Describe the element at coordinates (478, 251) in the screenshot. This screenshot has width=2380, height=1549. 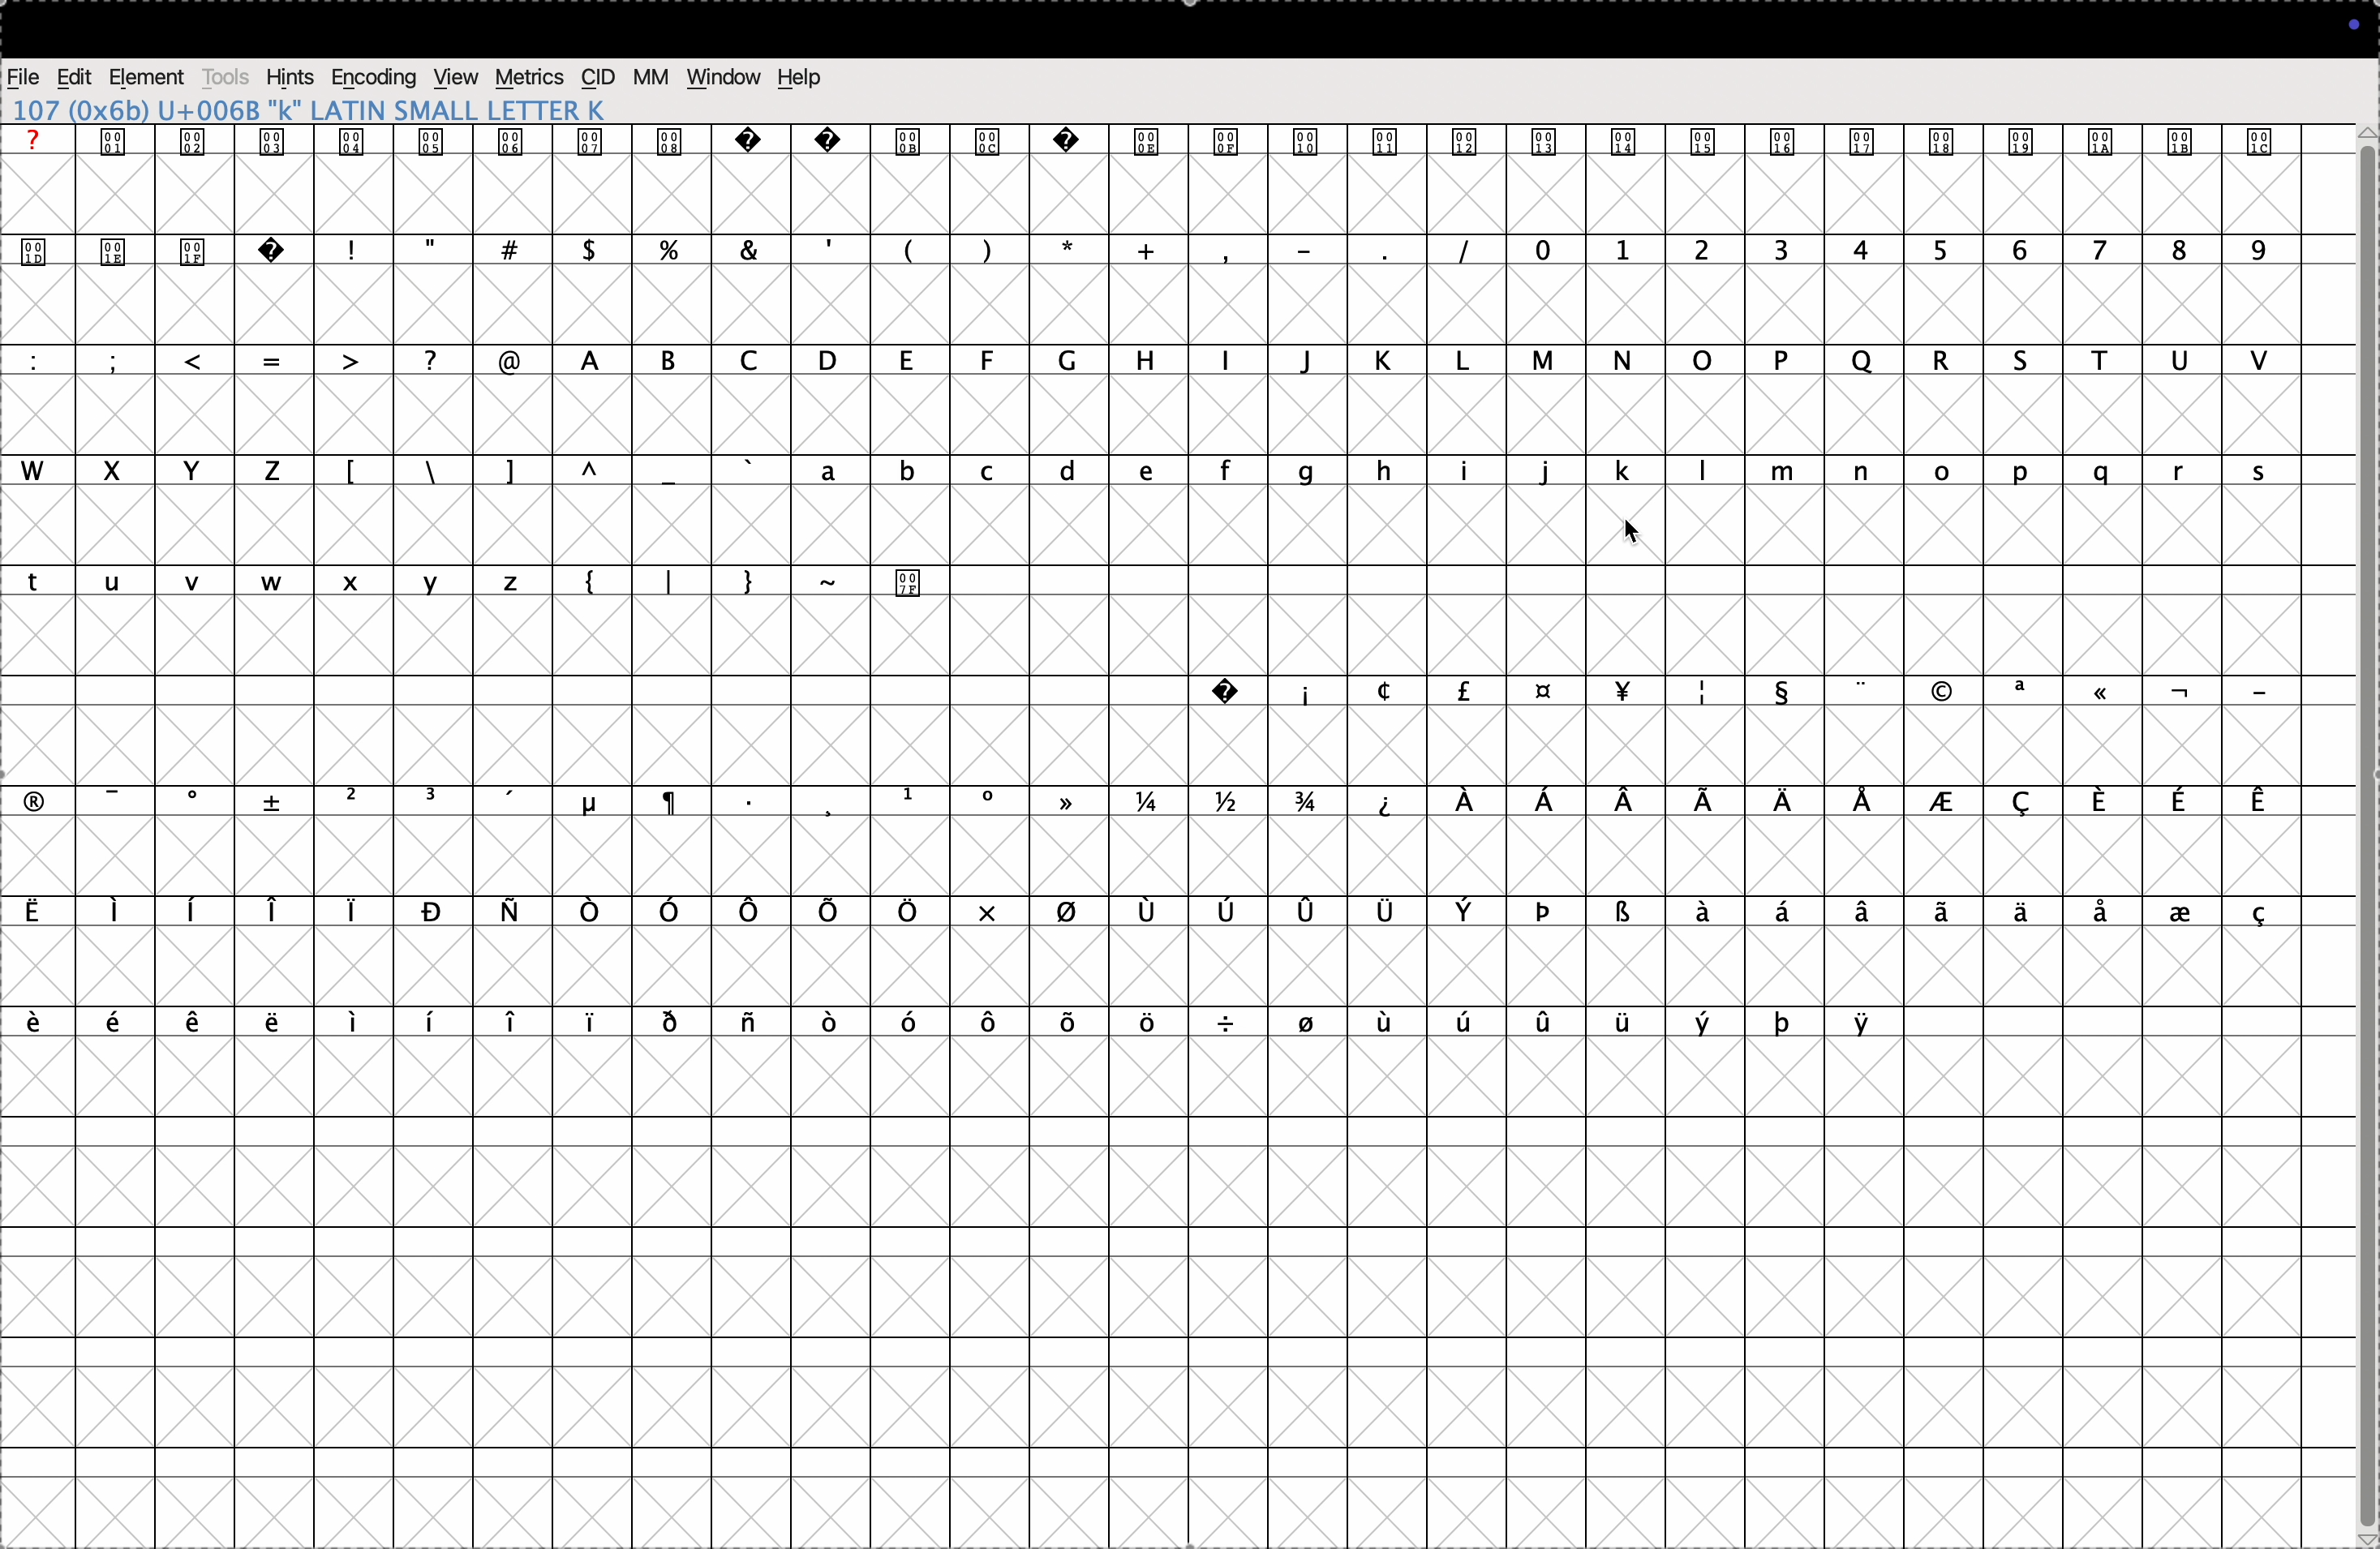
I see `special characters` at that location.